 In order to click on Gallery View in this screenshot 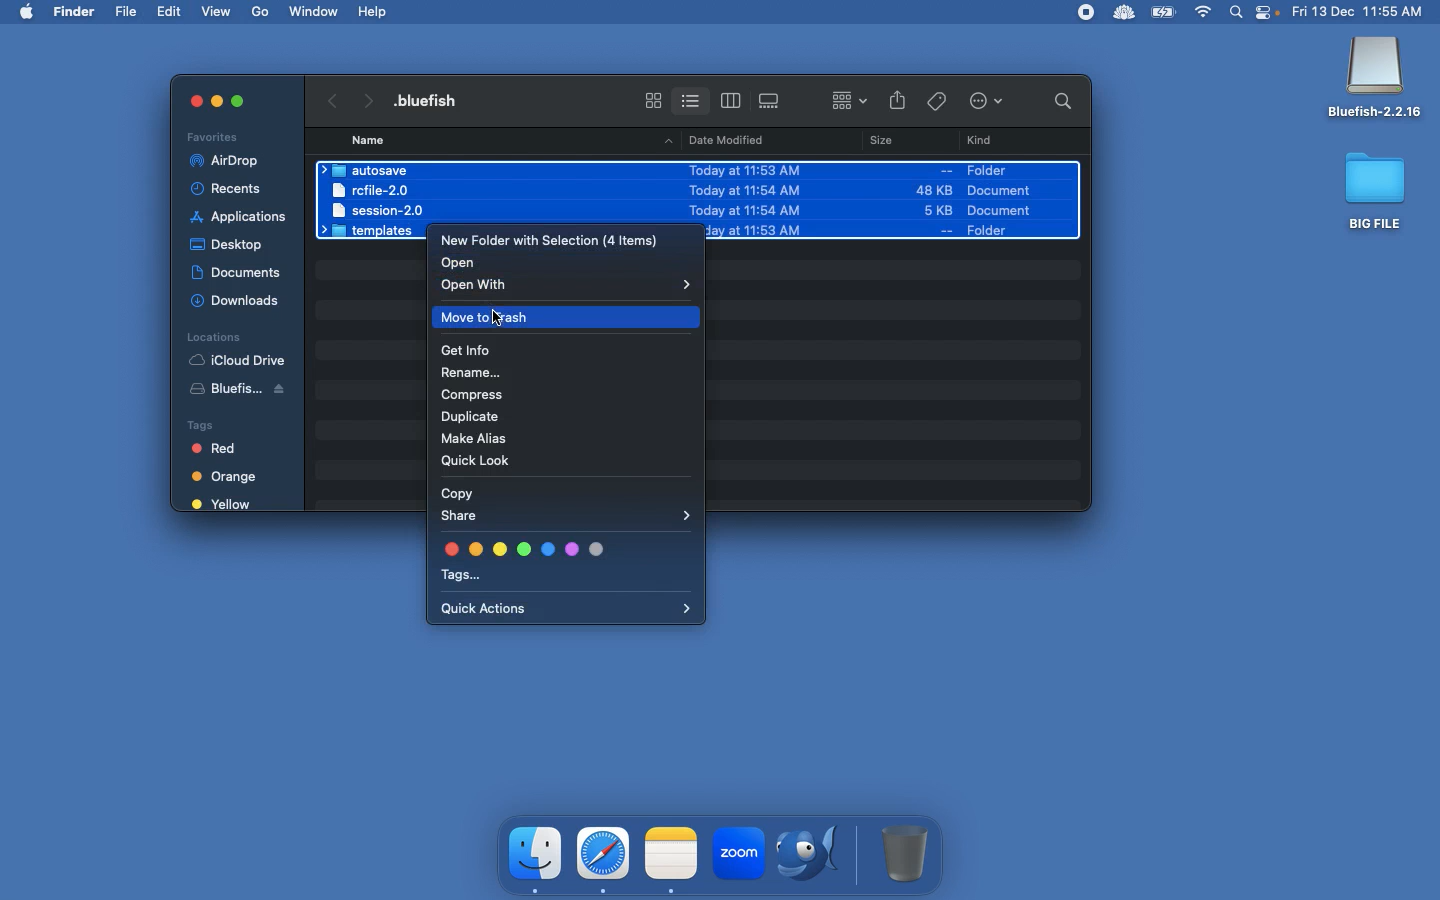, I will do `click(771, 97)`.